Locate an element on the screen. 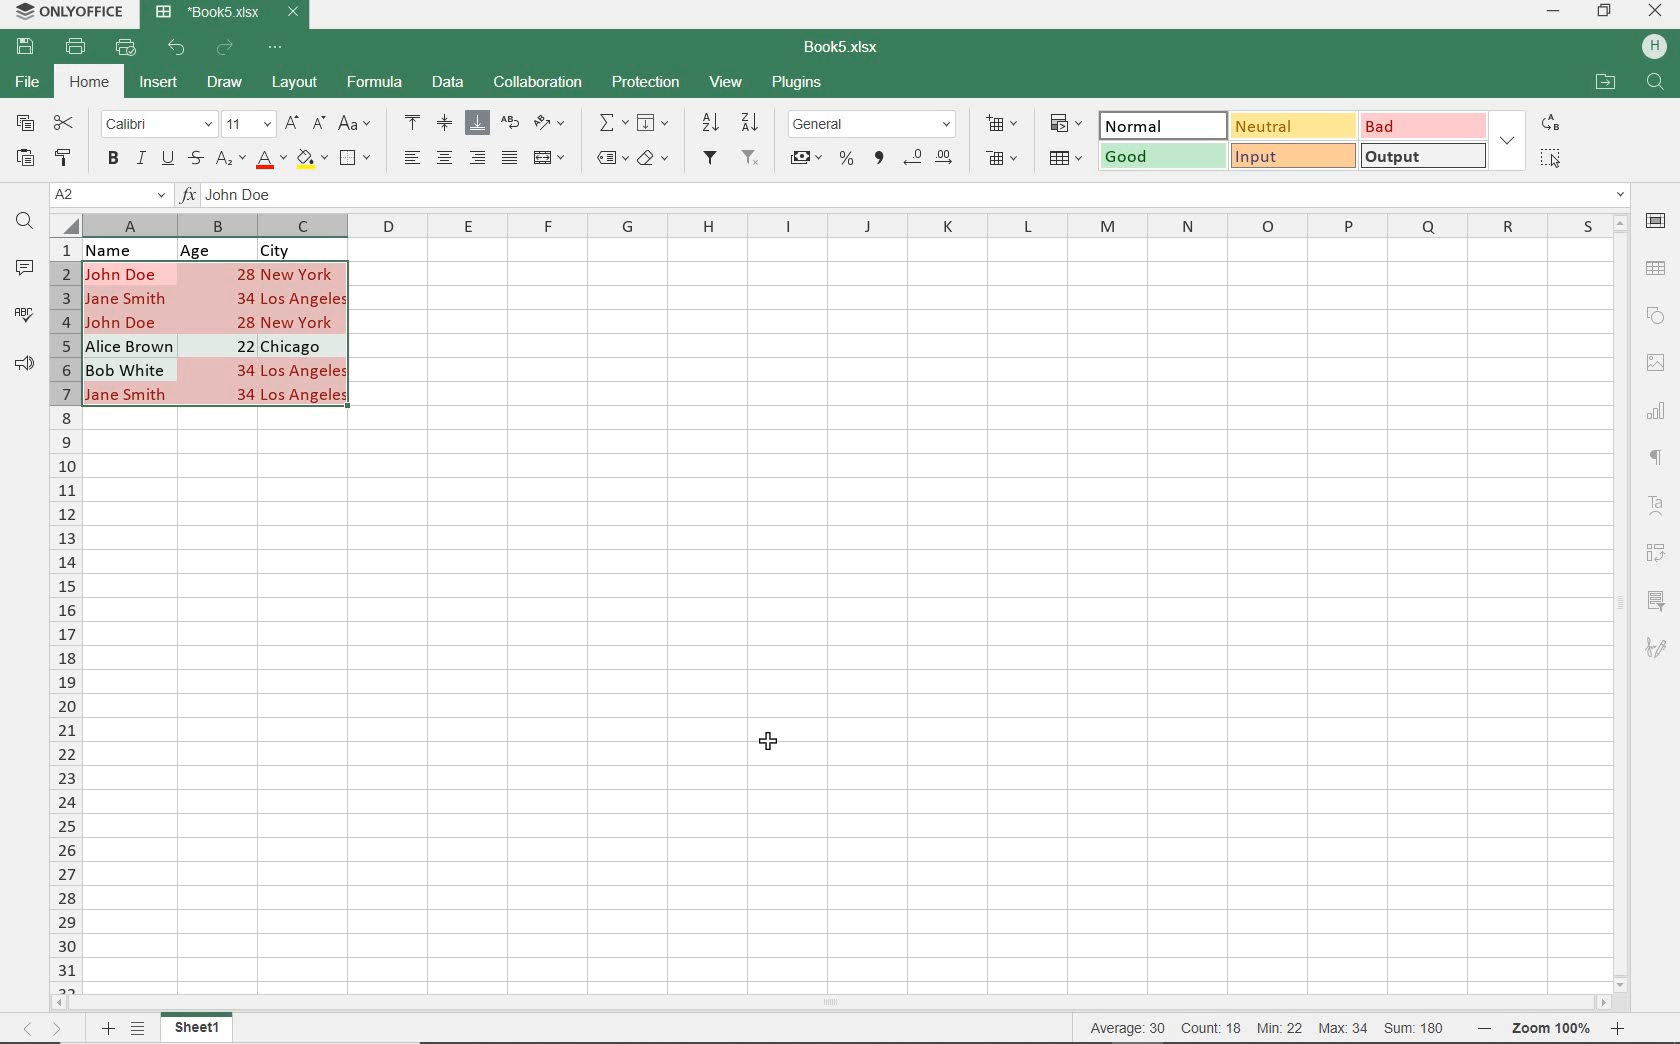 This screenshot has height=1044, width=1680. INCREMENT FONT SIZE is located at coordinates (292, 123).